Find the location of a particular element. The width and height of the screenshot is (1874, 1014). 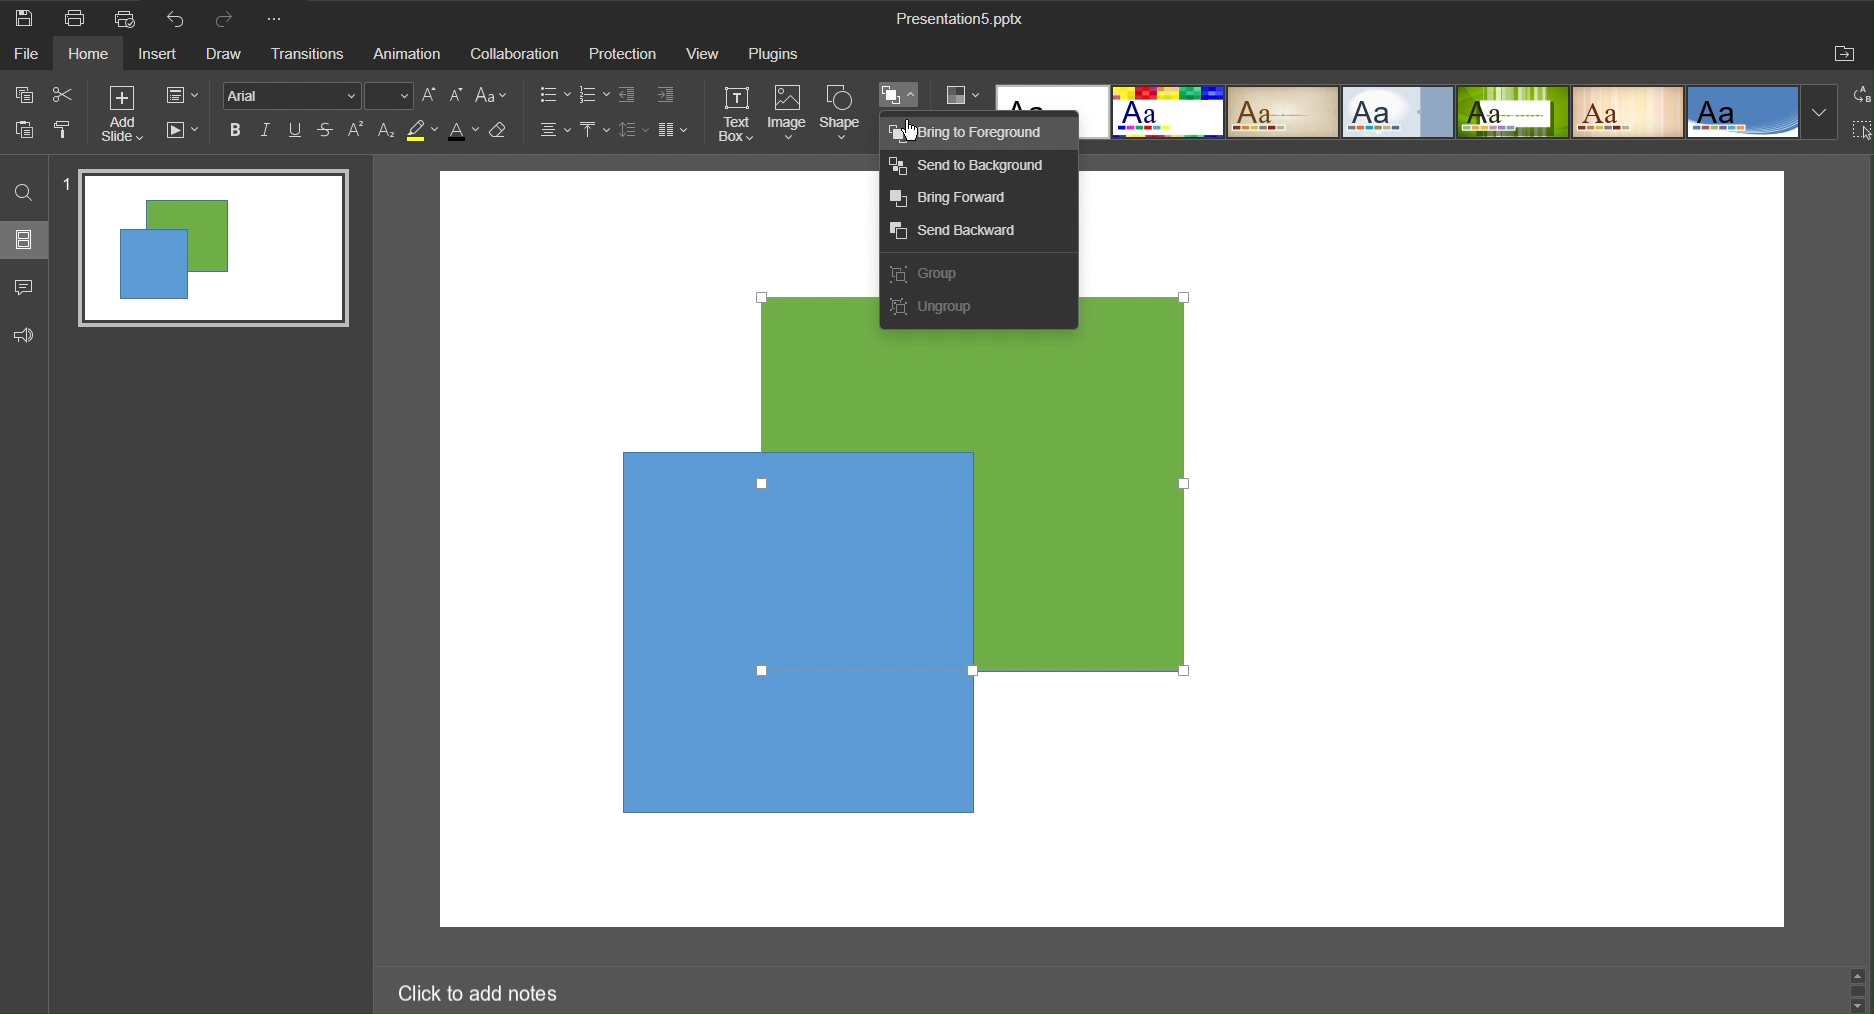

Presentation Title is located at coordinates (959, 20).